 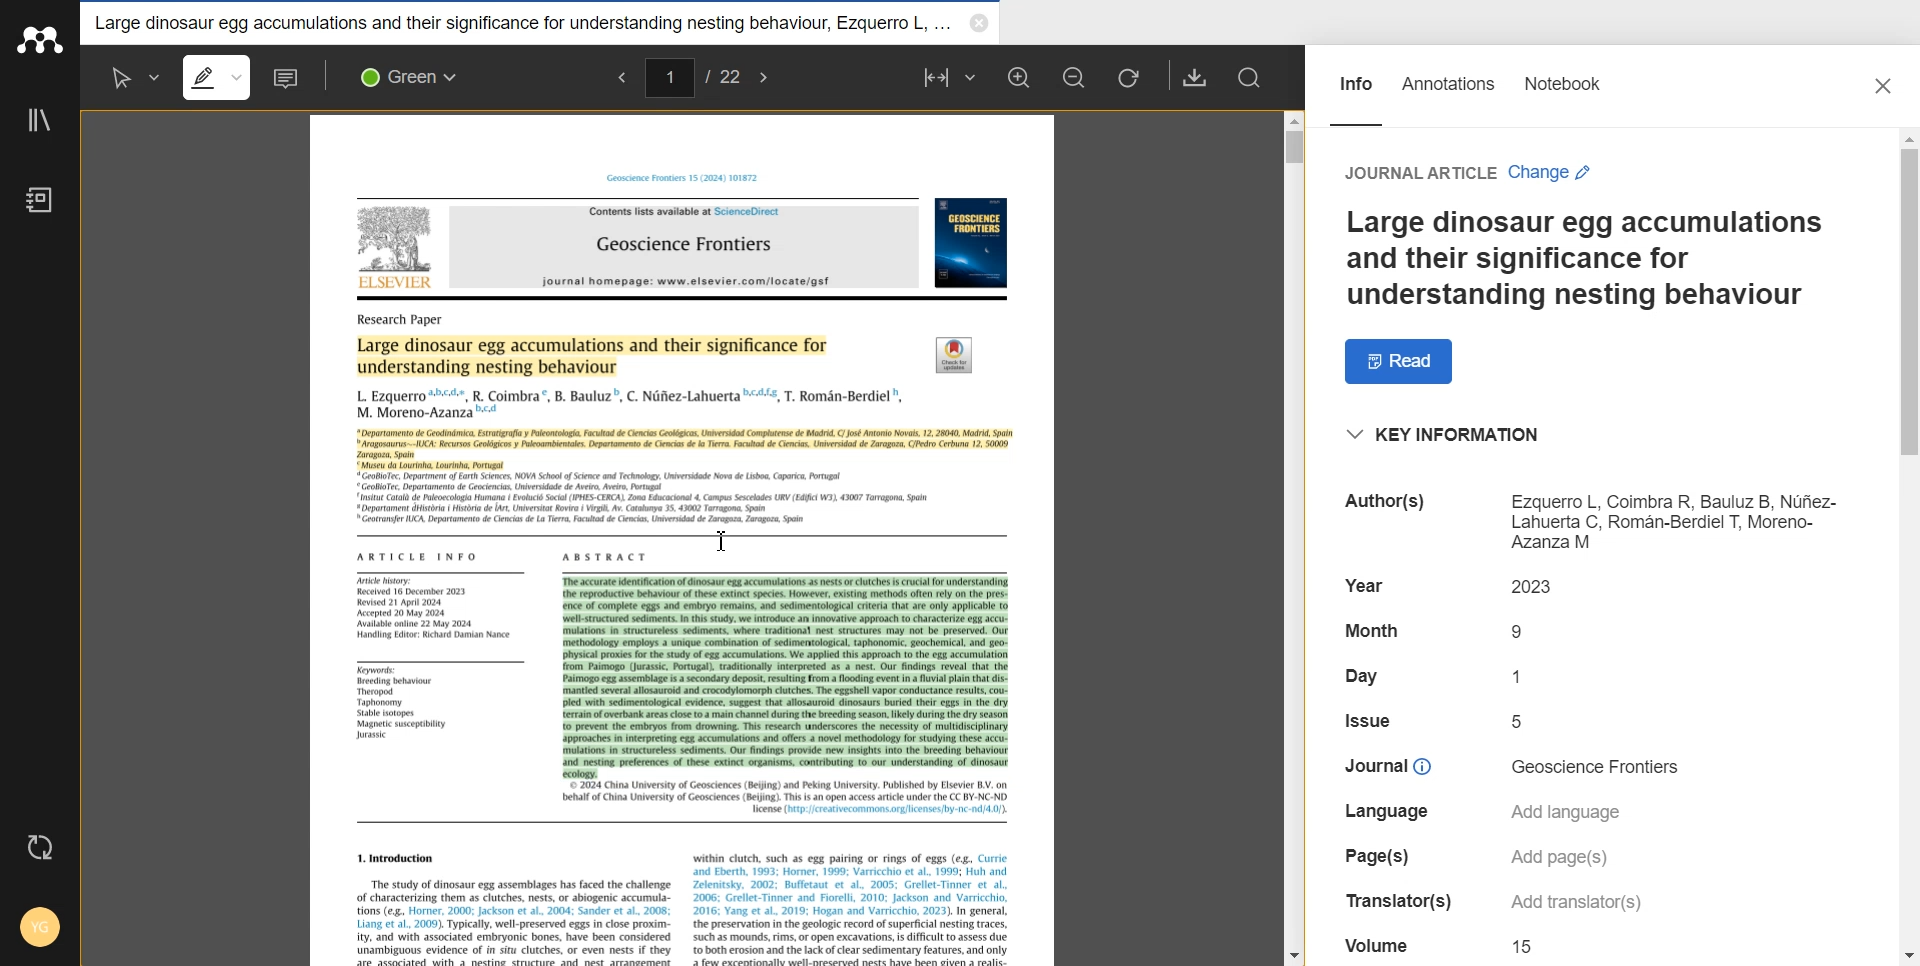 What do you see at coordinates (979, 25) in the screenshot?
I see `Close folder` at bounding box center [979, 25].